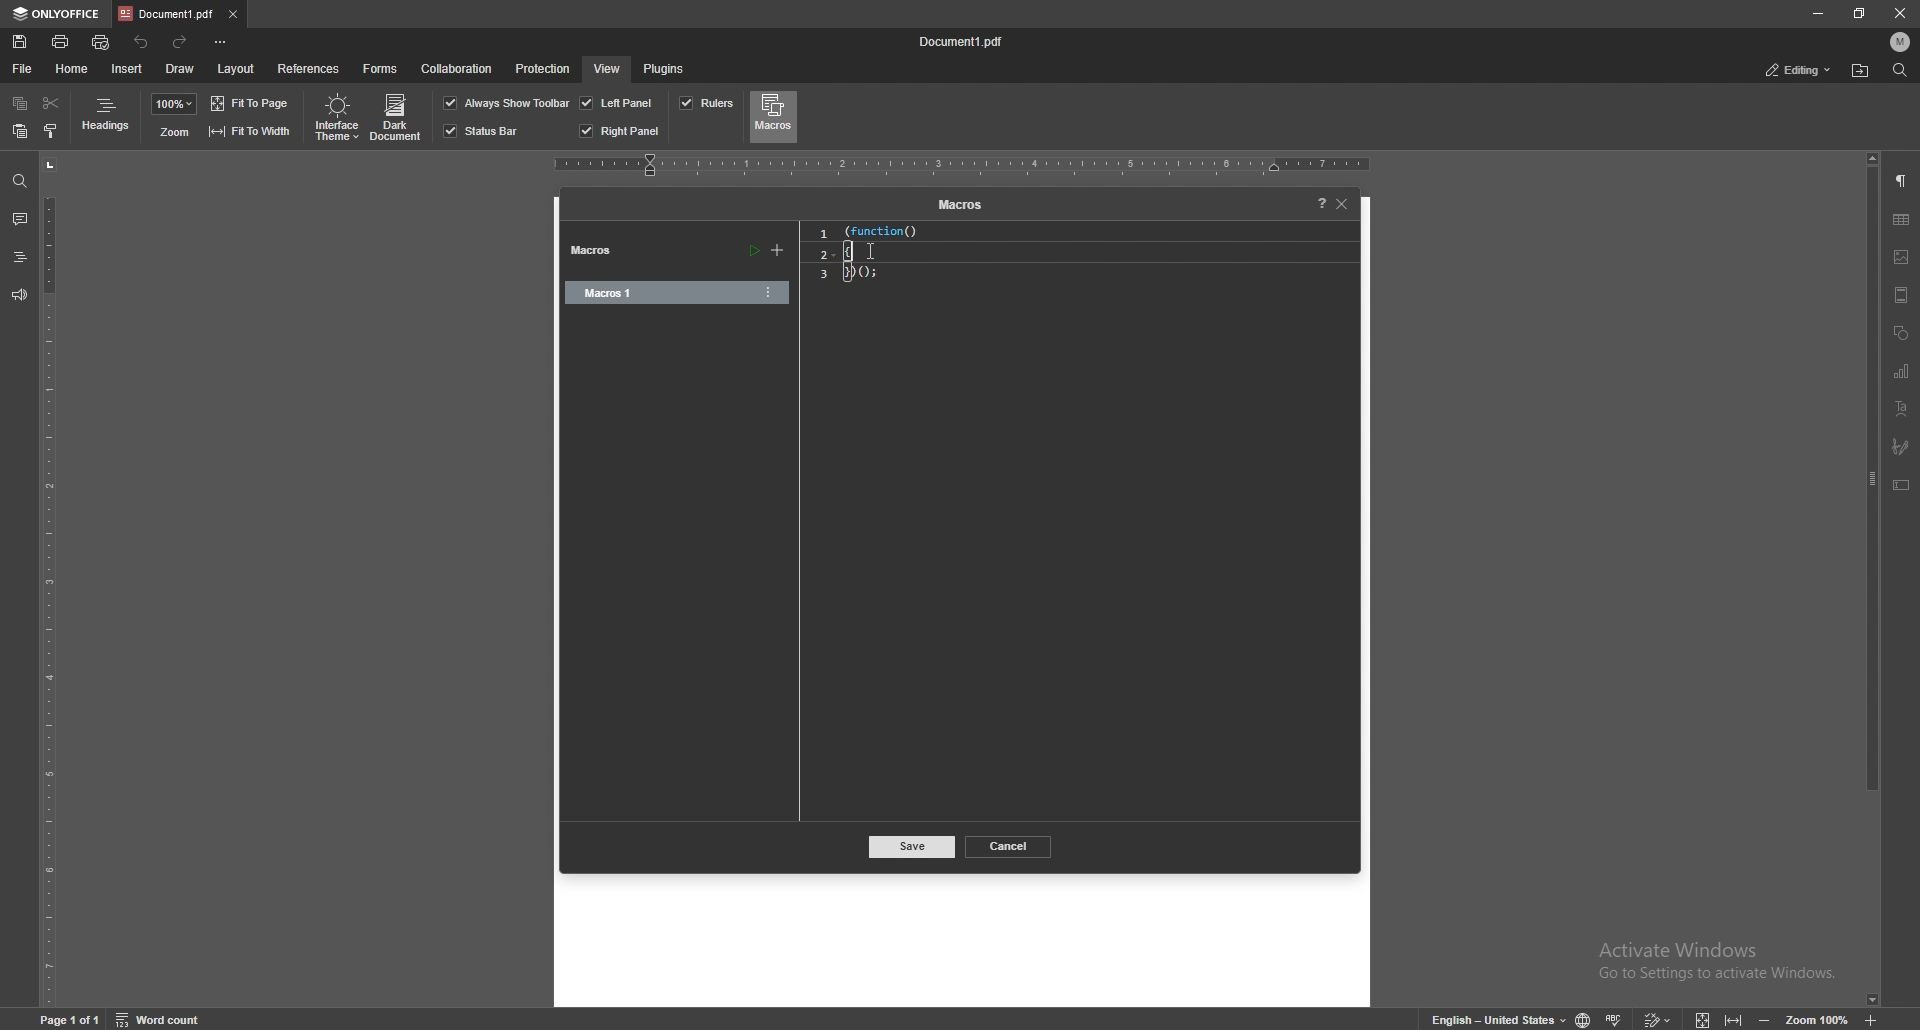 The image size is (1920, 1030). Describe the element at coordinates (50, 103) in the screenshot. I see `cut` at that location.